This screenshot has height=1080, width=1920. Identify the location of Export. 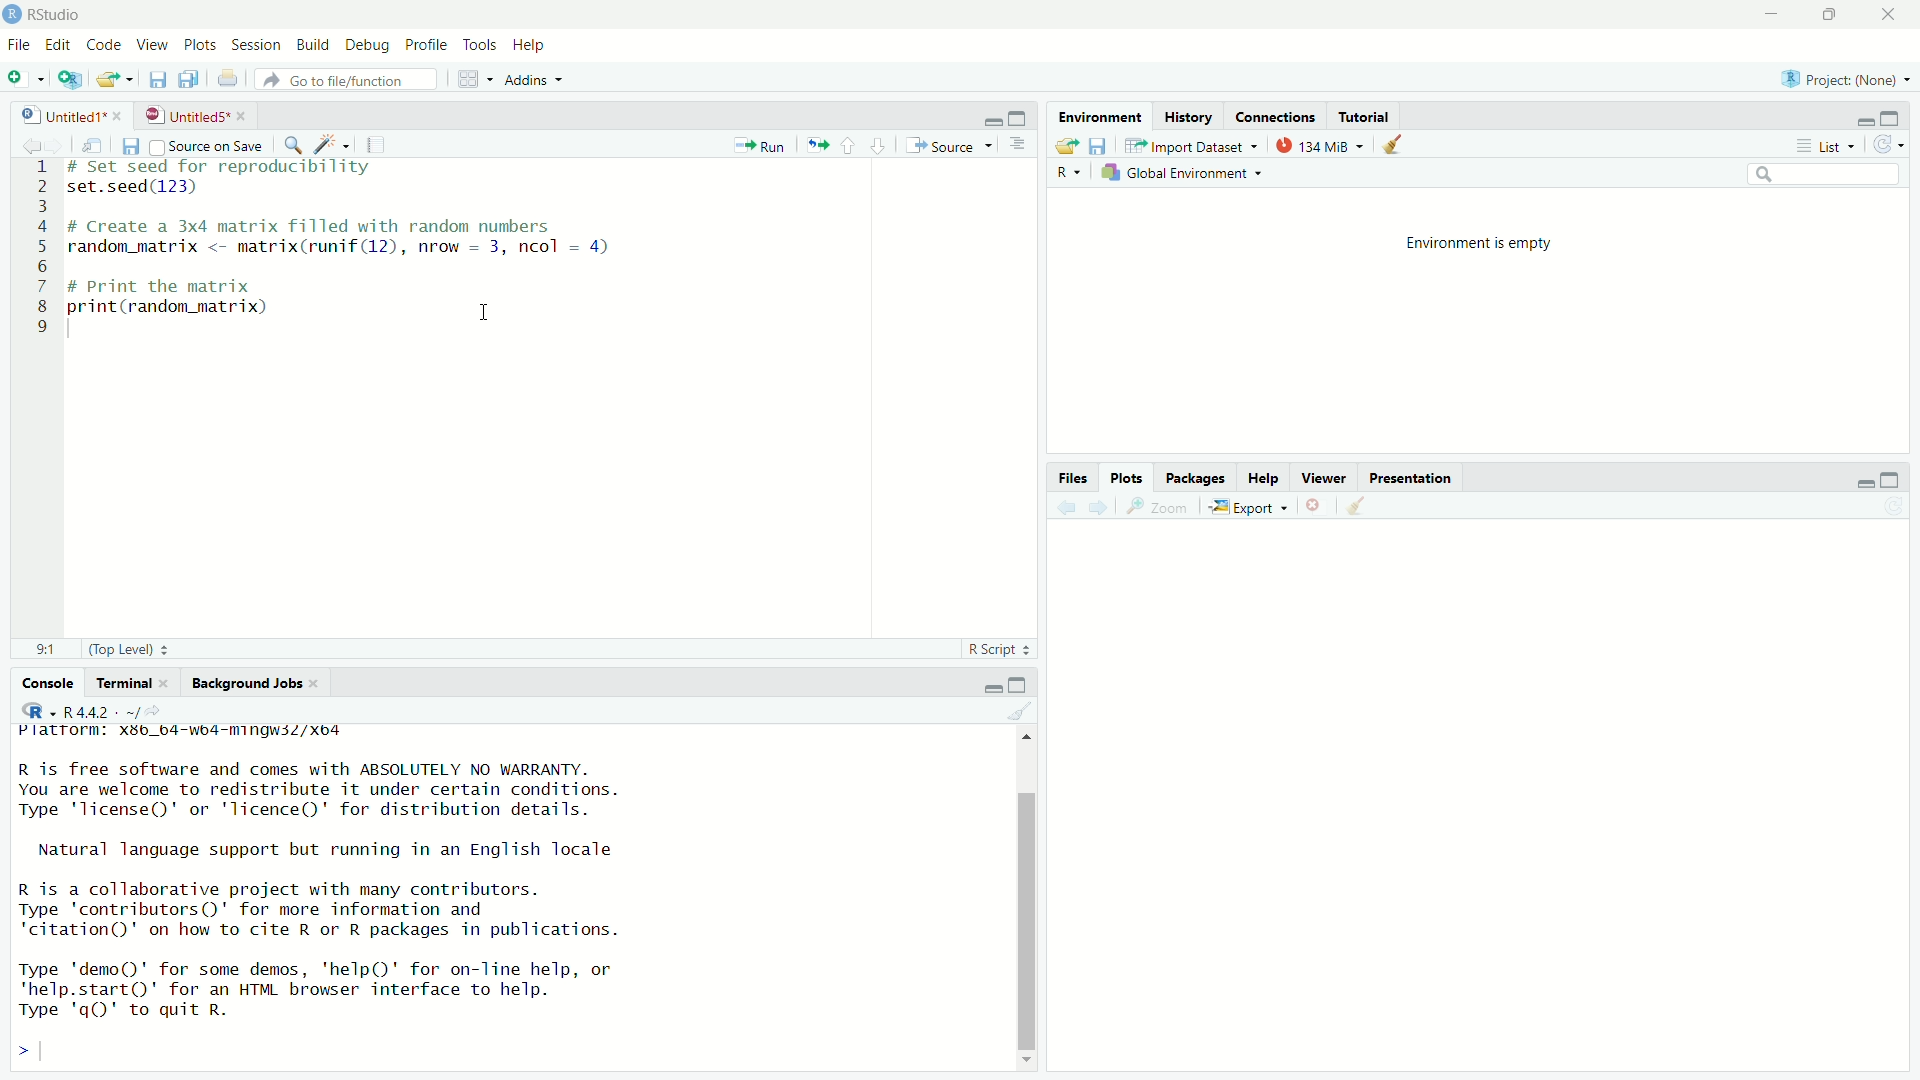
(1245, 509).